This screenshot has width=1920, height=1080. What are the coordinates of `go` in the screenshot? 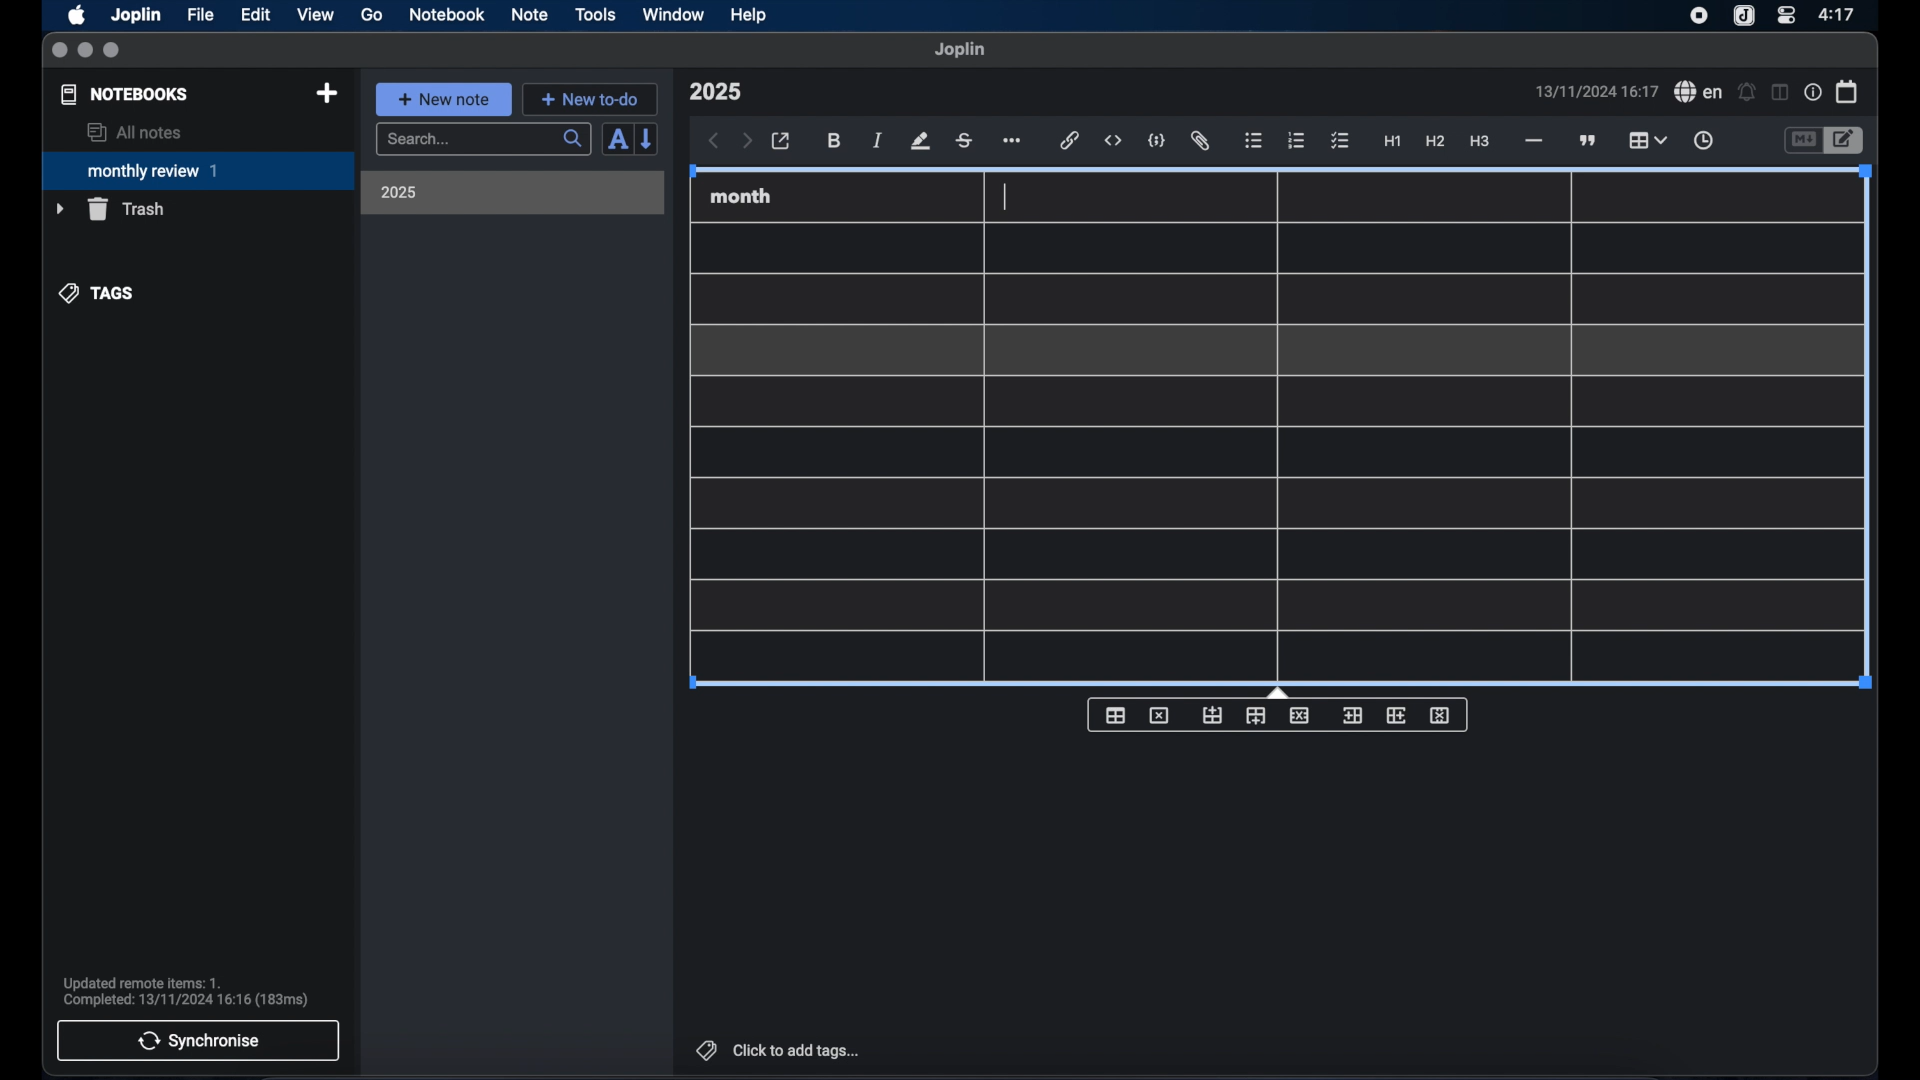 It's located at (372, 14).